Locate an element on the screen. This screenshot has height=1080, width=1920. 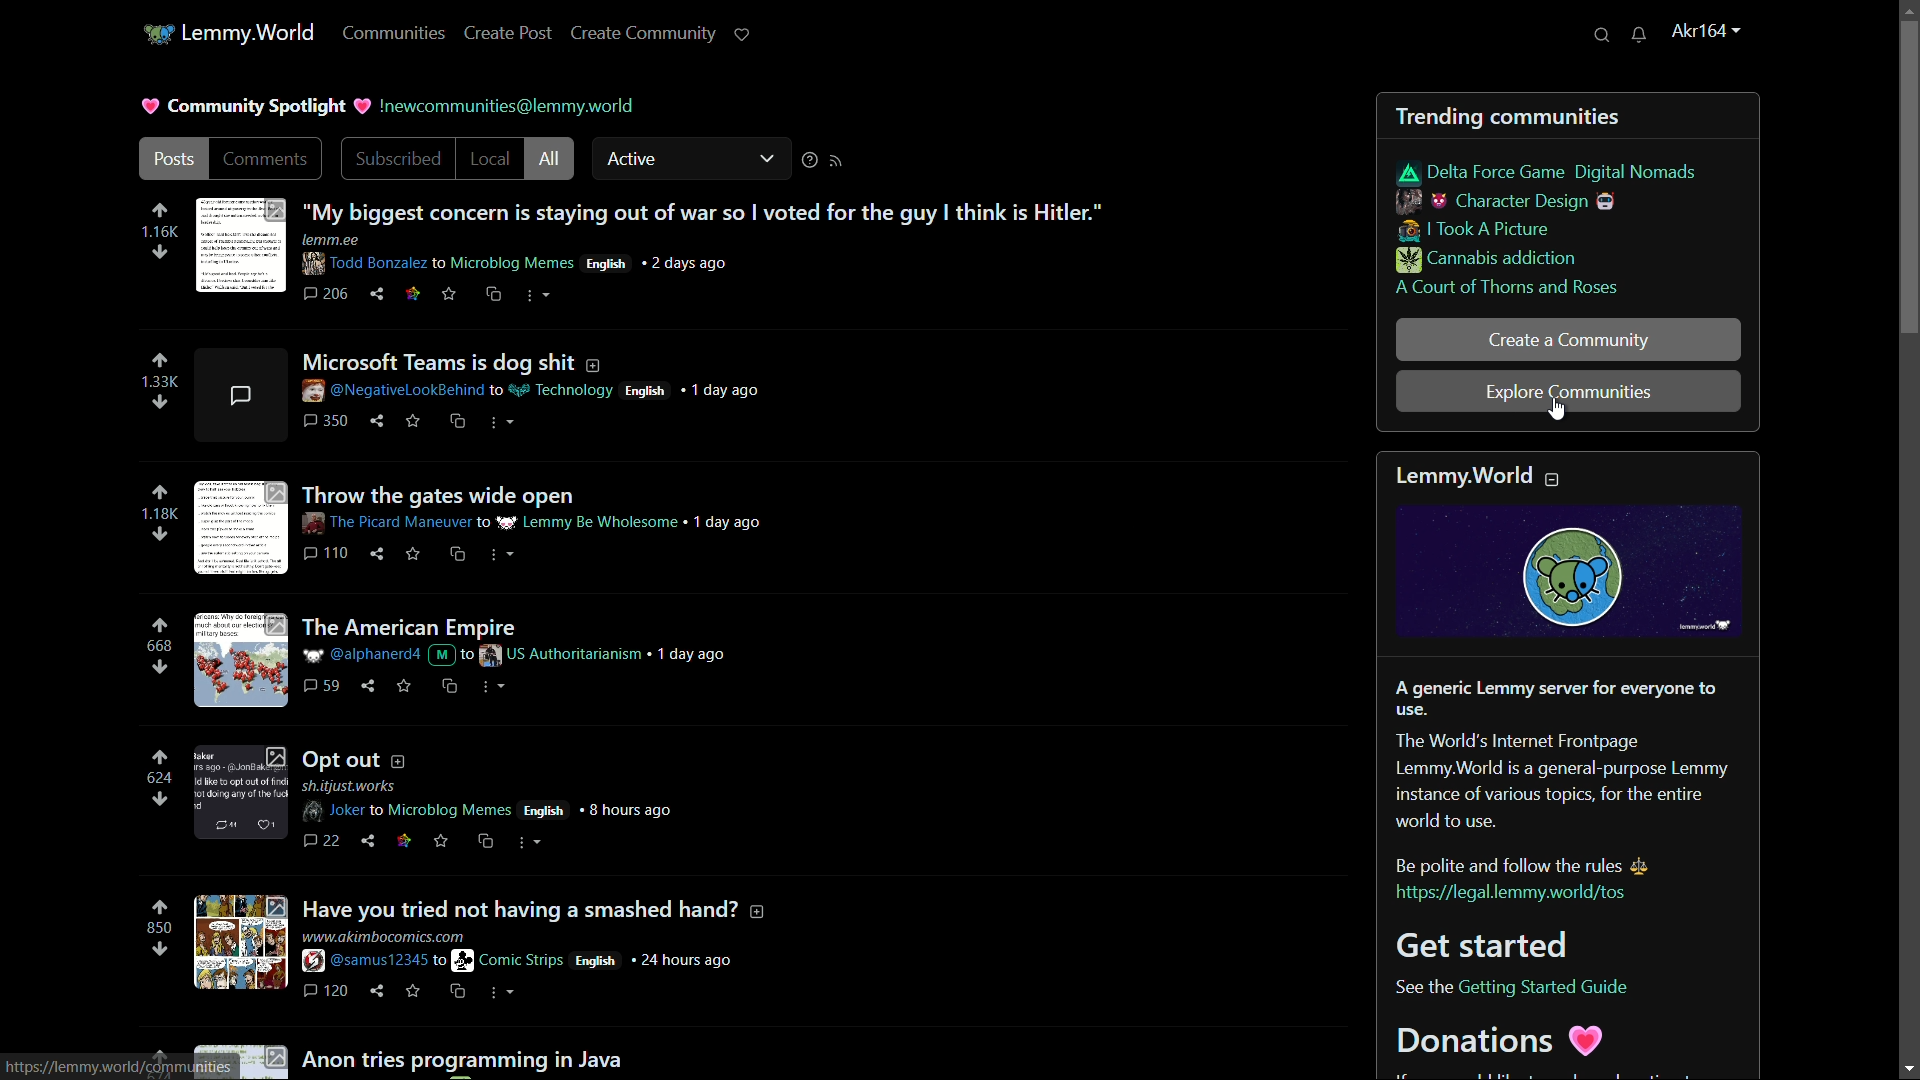
number of votes is located at coordinates (164, 381).